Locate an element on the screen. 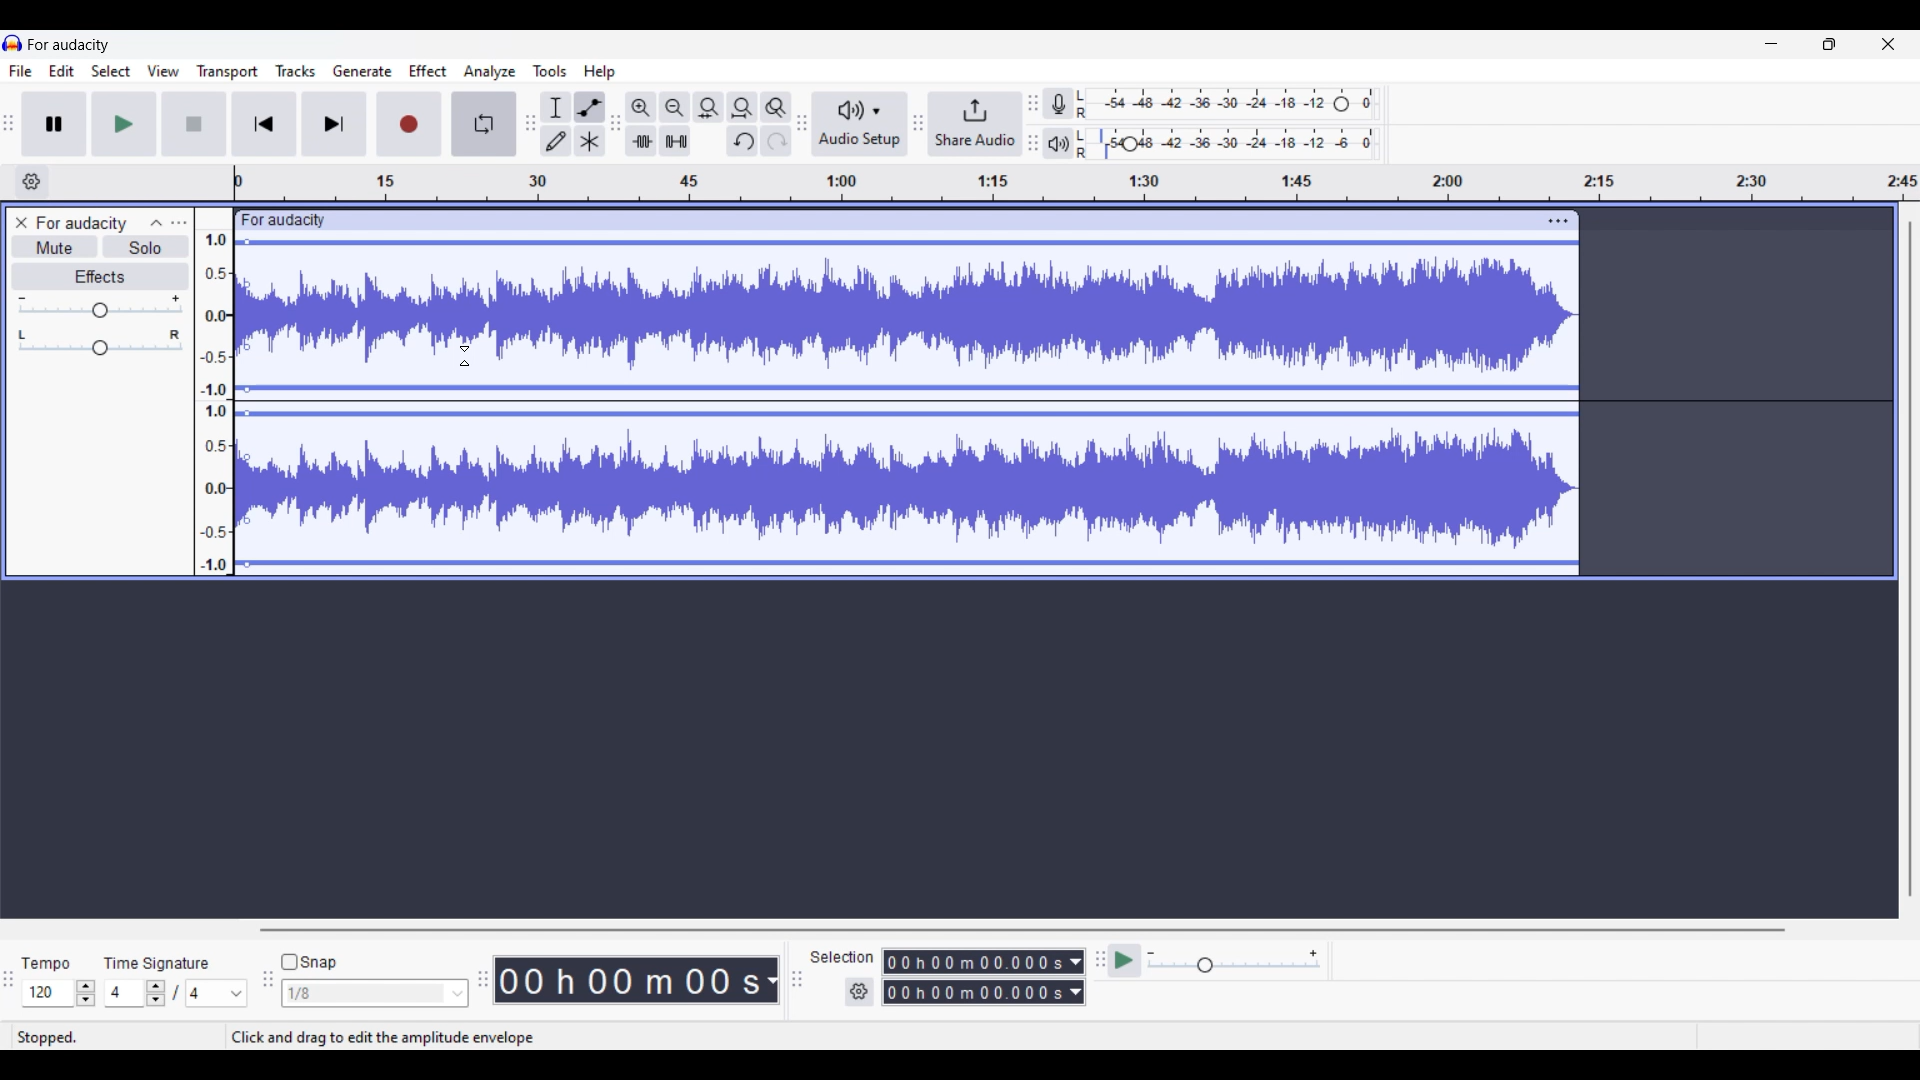 The image size is (1920, 1080). Close track is located at coordinates (22, 222).